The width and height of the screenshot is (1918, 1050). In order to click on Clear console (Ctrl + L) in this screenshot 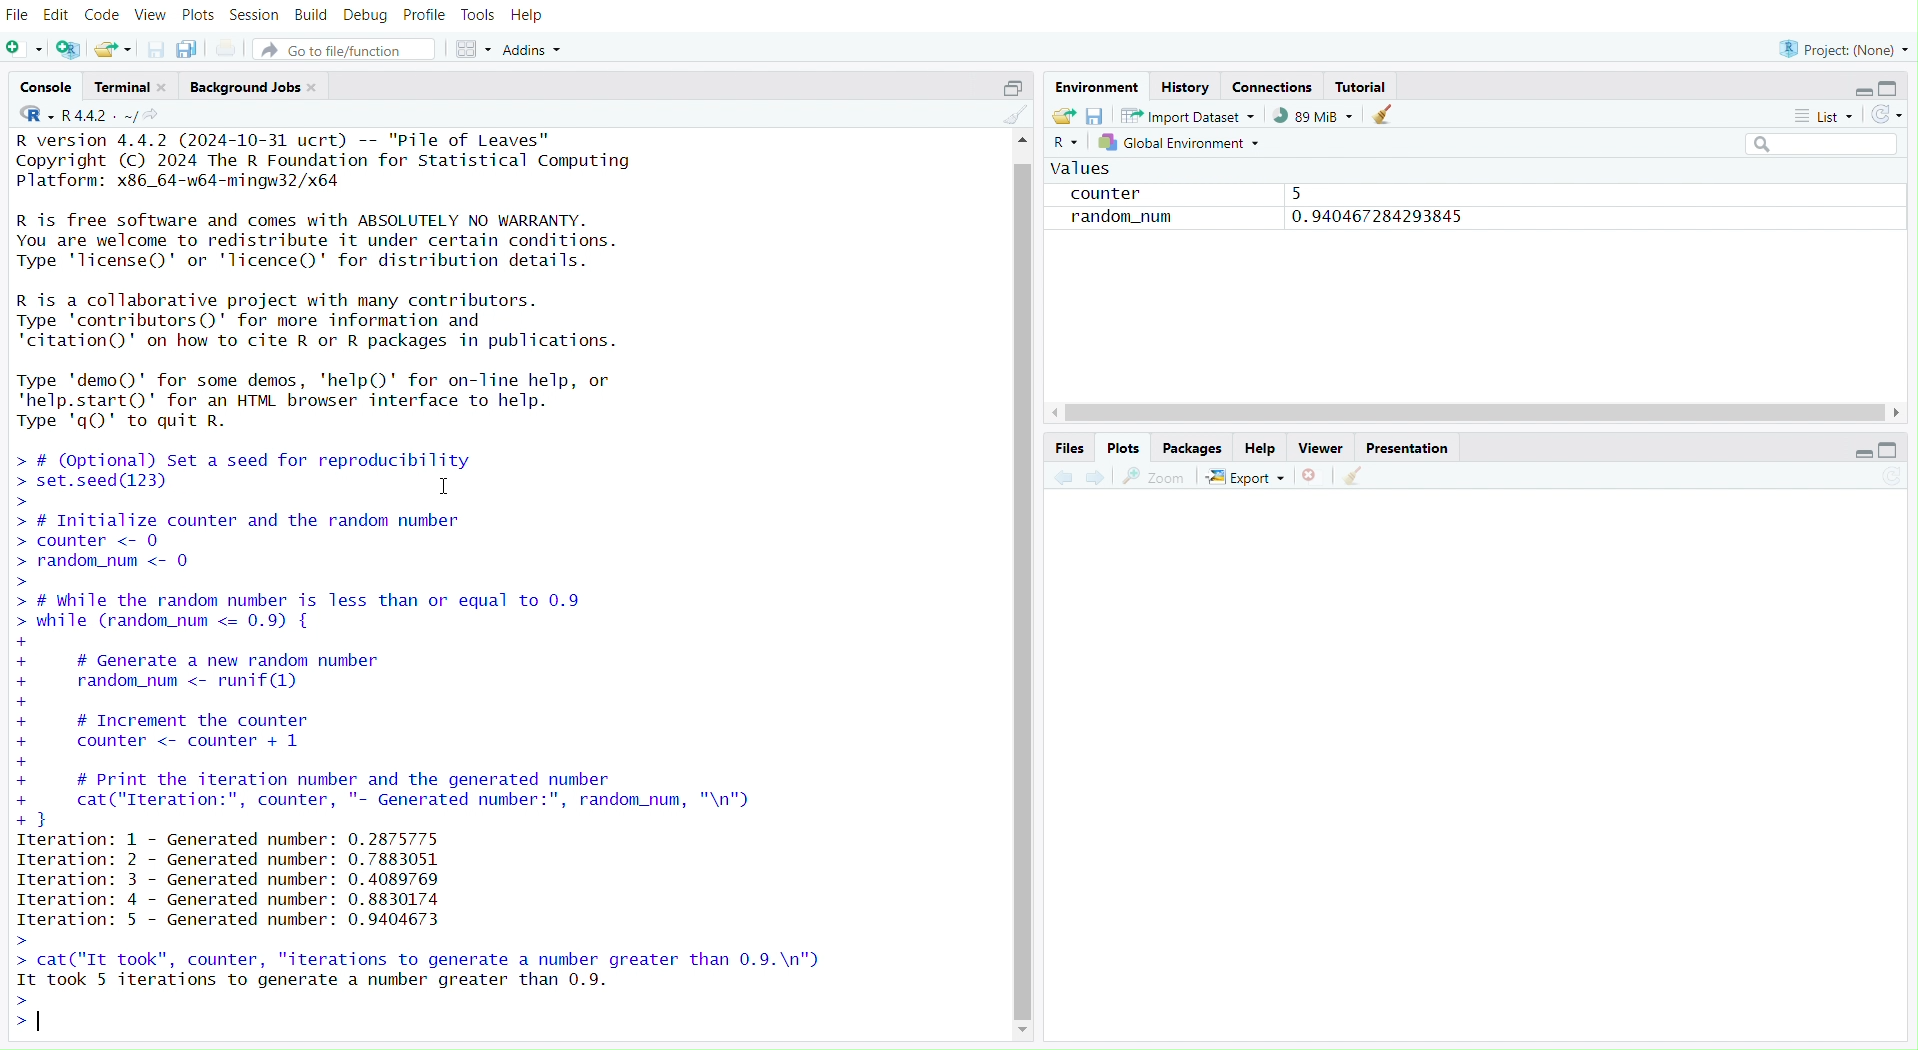, I will do `click(1386, 113)`.